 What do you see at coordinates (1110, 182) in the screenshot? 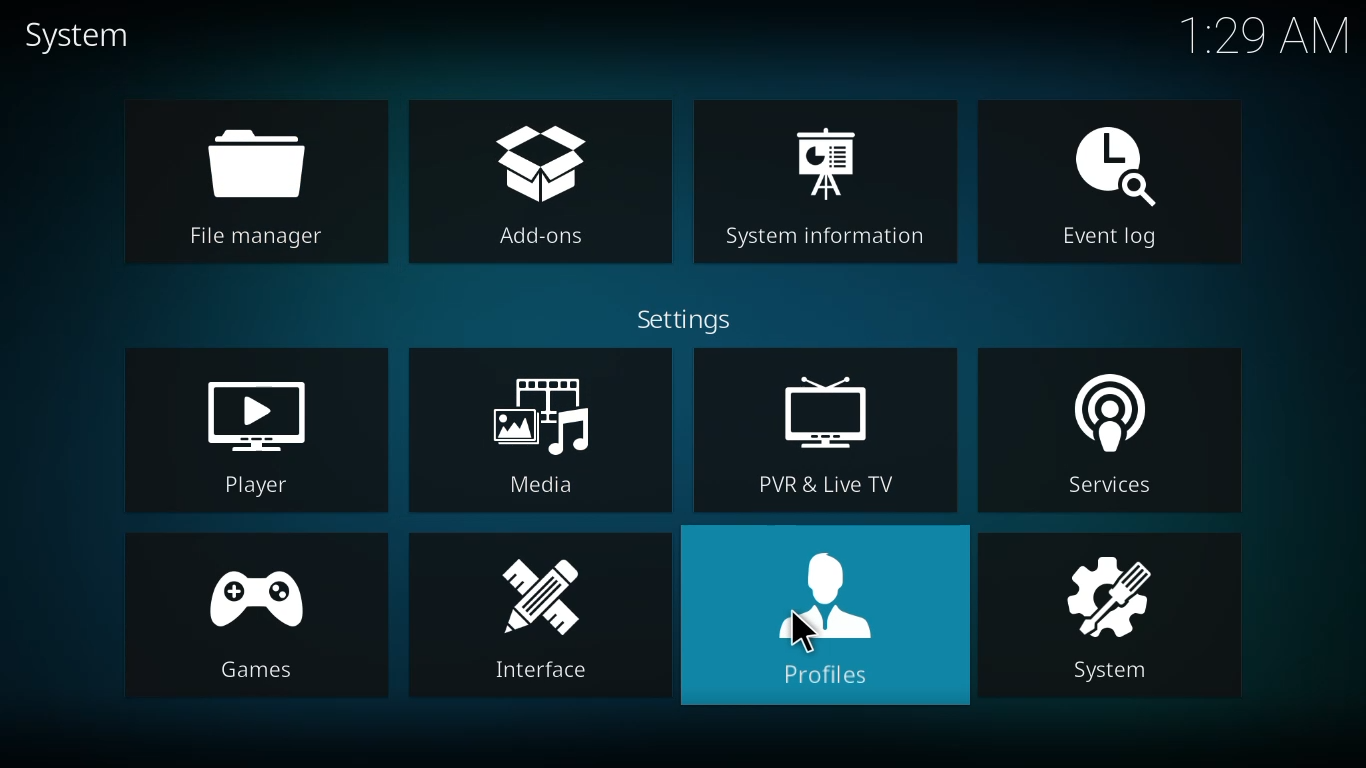
I see `event log` at bounding box center [1110, 182].